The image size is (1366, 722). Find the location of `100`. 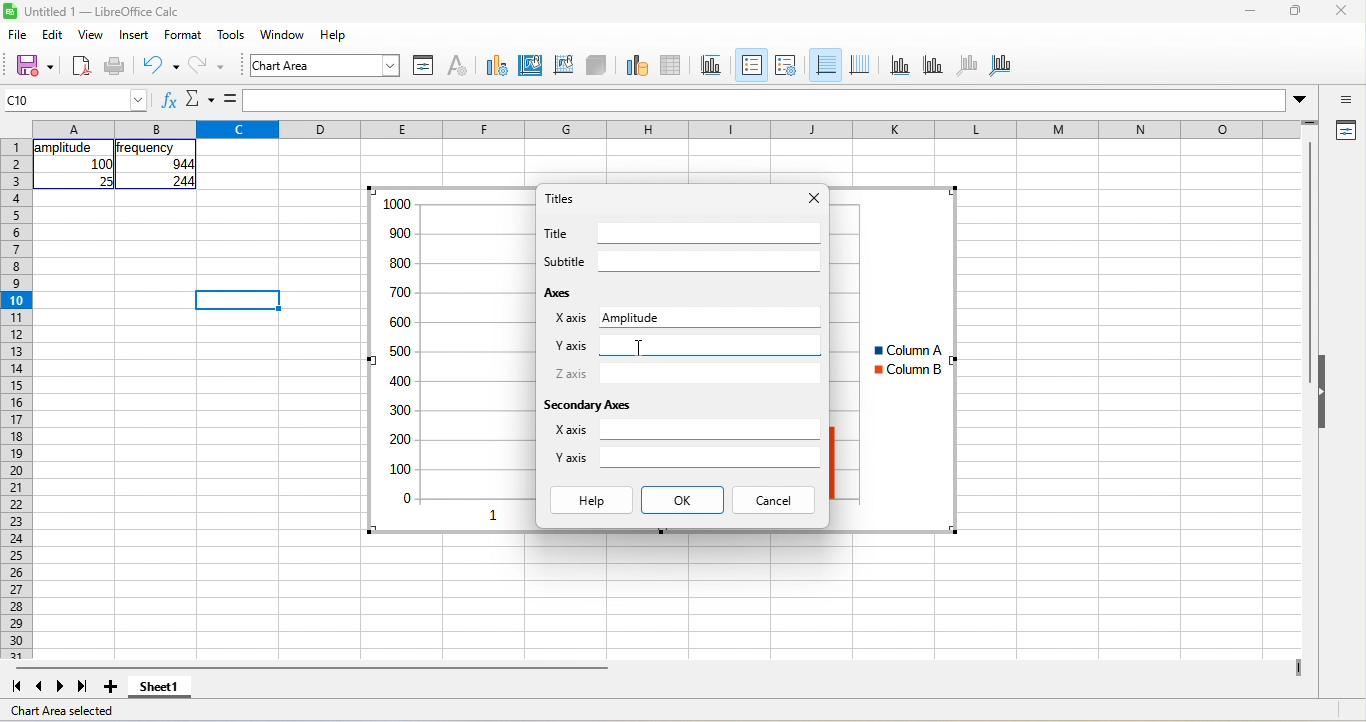

100 is located at coordinates (101, 164).